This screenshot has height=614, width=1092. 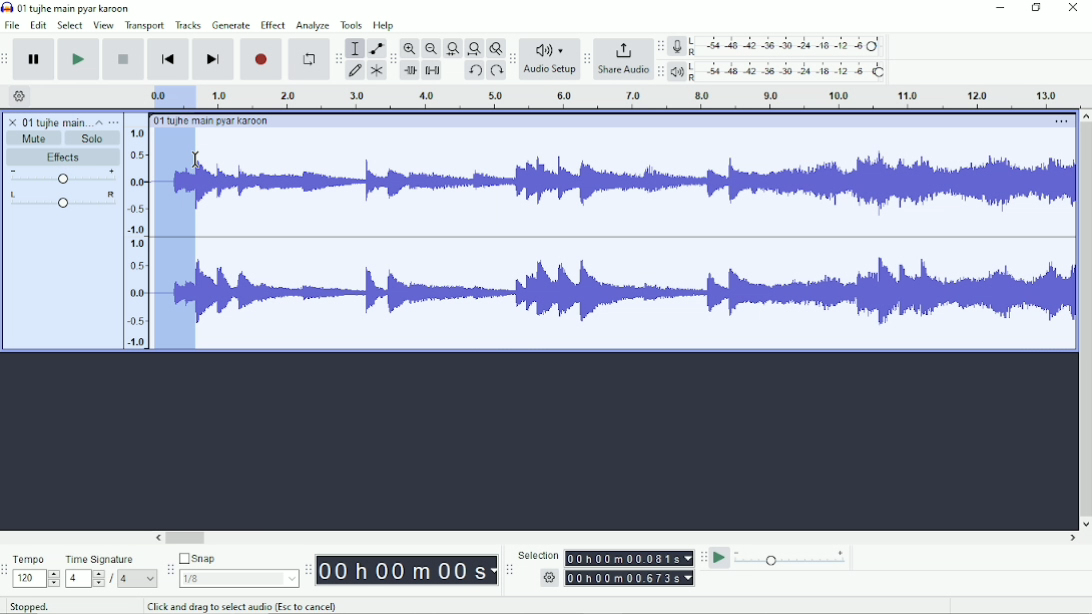 I want to click on Already Played, so click(x=175, y=243).